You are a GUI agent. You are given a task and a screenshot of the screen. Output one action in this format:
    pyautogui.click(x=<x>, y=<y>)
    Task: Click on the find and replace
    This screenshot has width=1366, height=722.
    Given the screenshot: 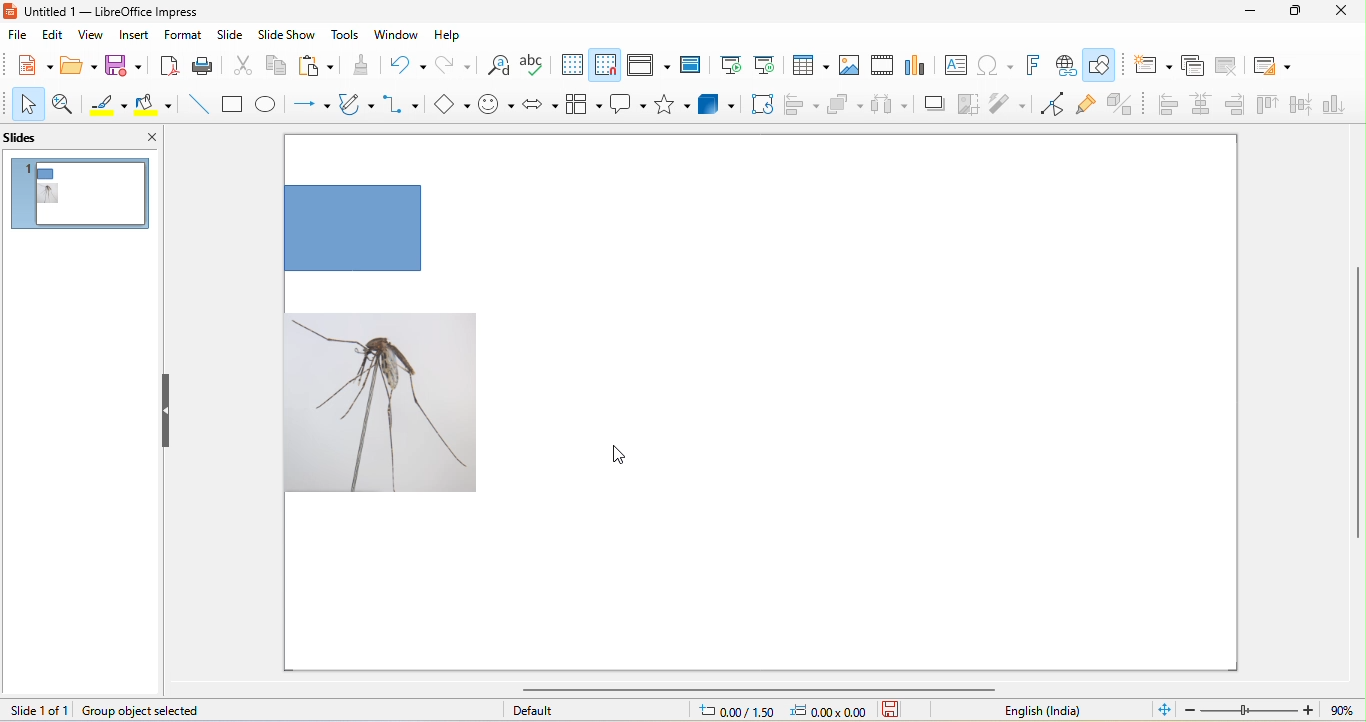 What is the action you would take?
    pyautogui.click(x=500, y=68)
    